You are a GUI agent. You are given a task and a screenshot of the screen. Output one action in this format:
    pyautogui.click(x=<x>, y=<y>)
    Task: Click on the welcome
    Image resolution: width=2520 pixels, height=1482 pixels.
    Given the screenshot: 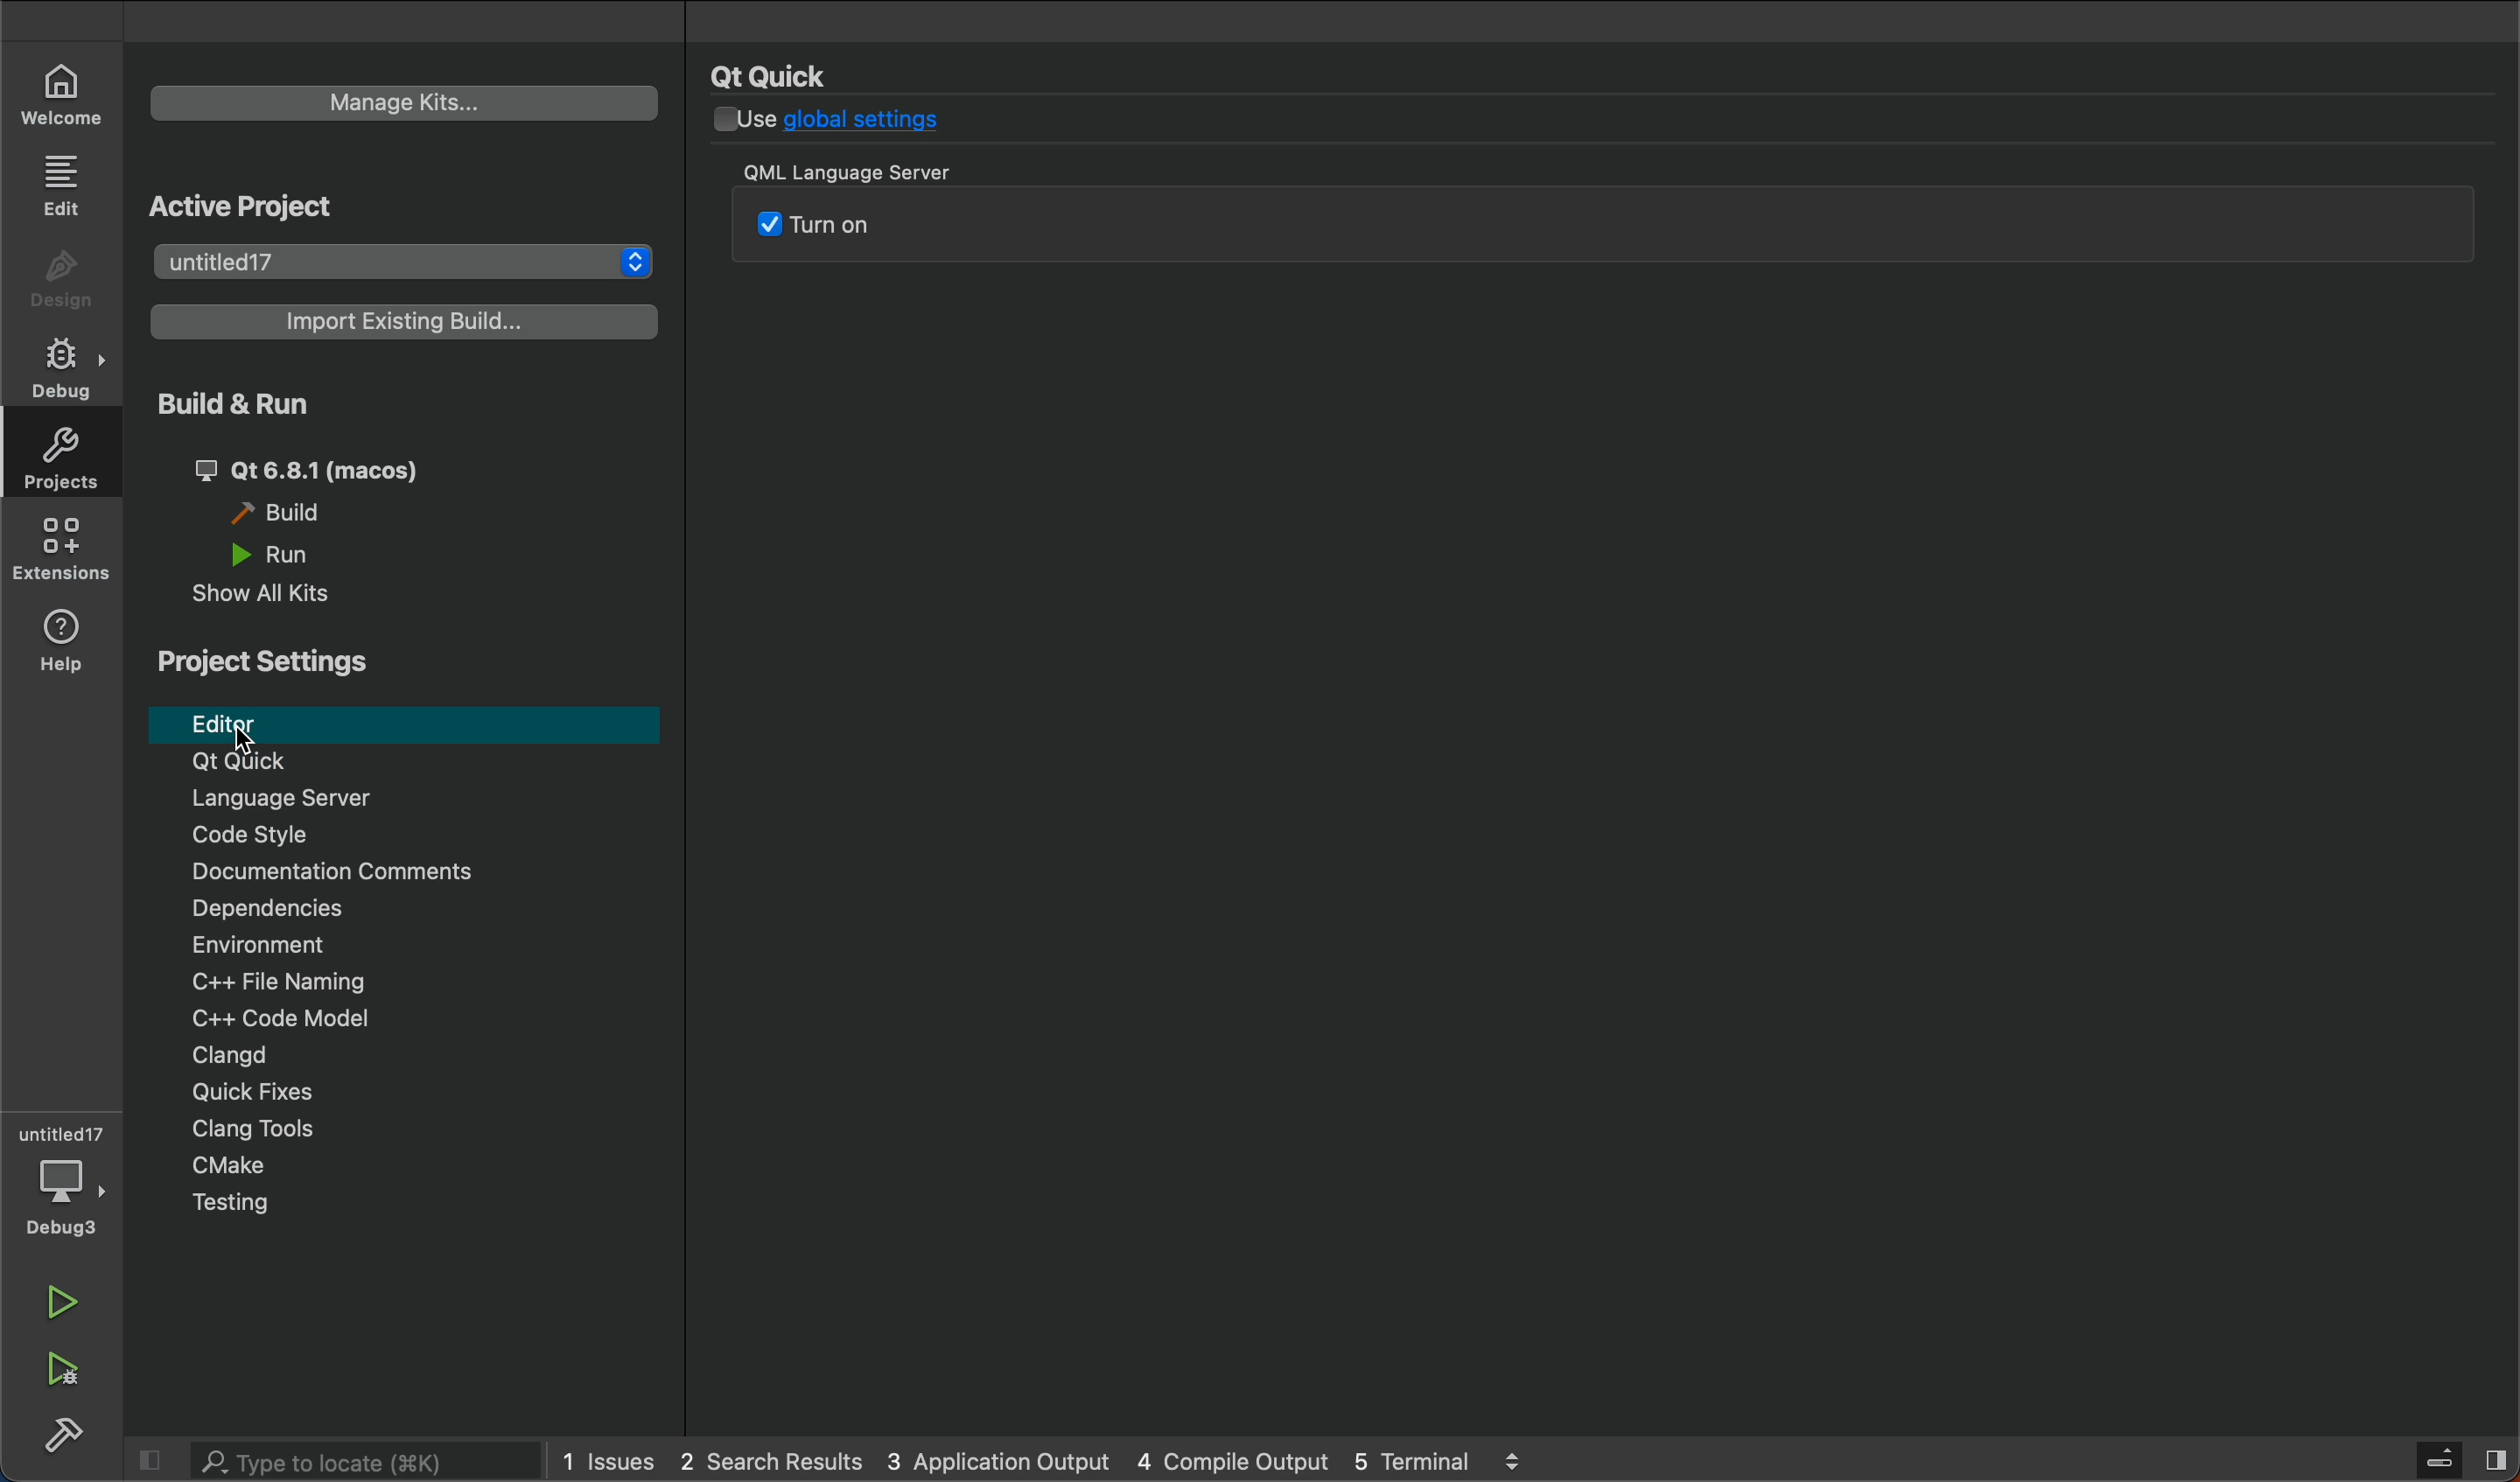 What is the action you would take?
    pyautogui.click(x=67, y=94)
    